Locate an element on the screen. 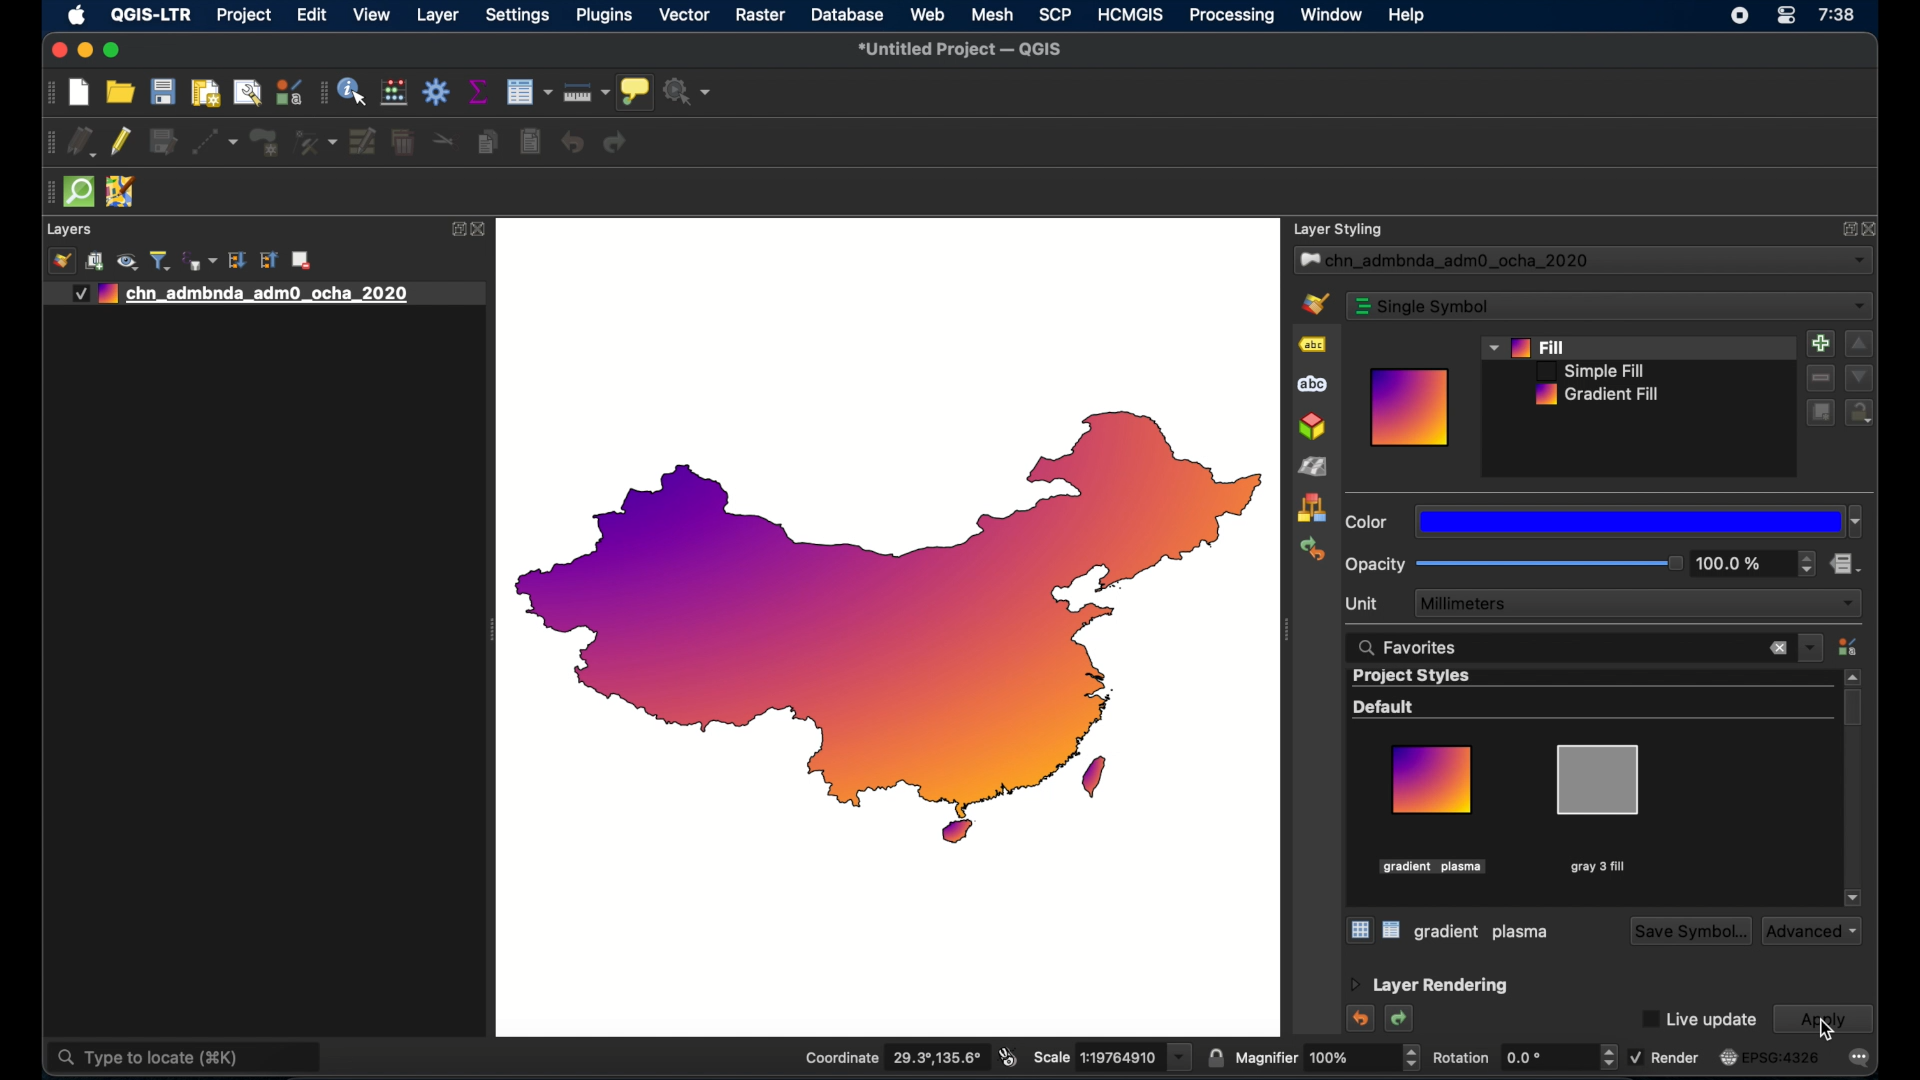  drag handle is located at coordinates (50, 143).